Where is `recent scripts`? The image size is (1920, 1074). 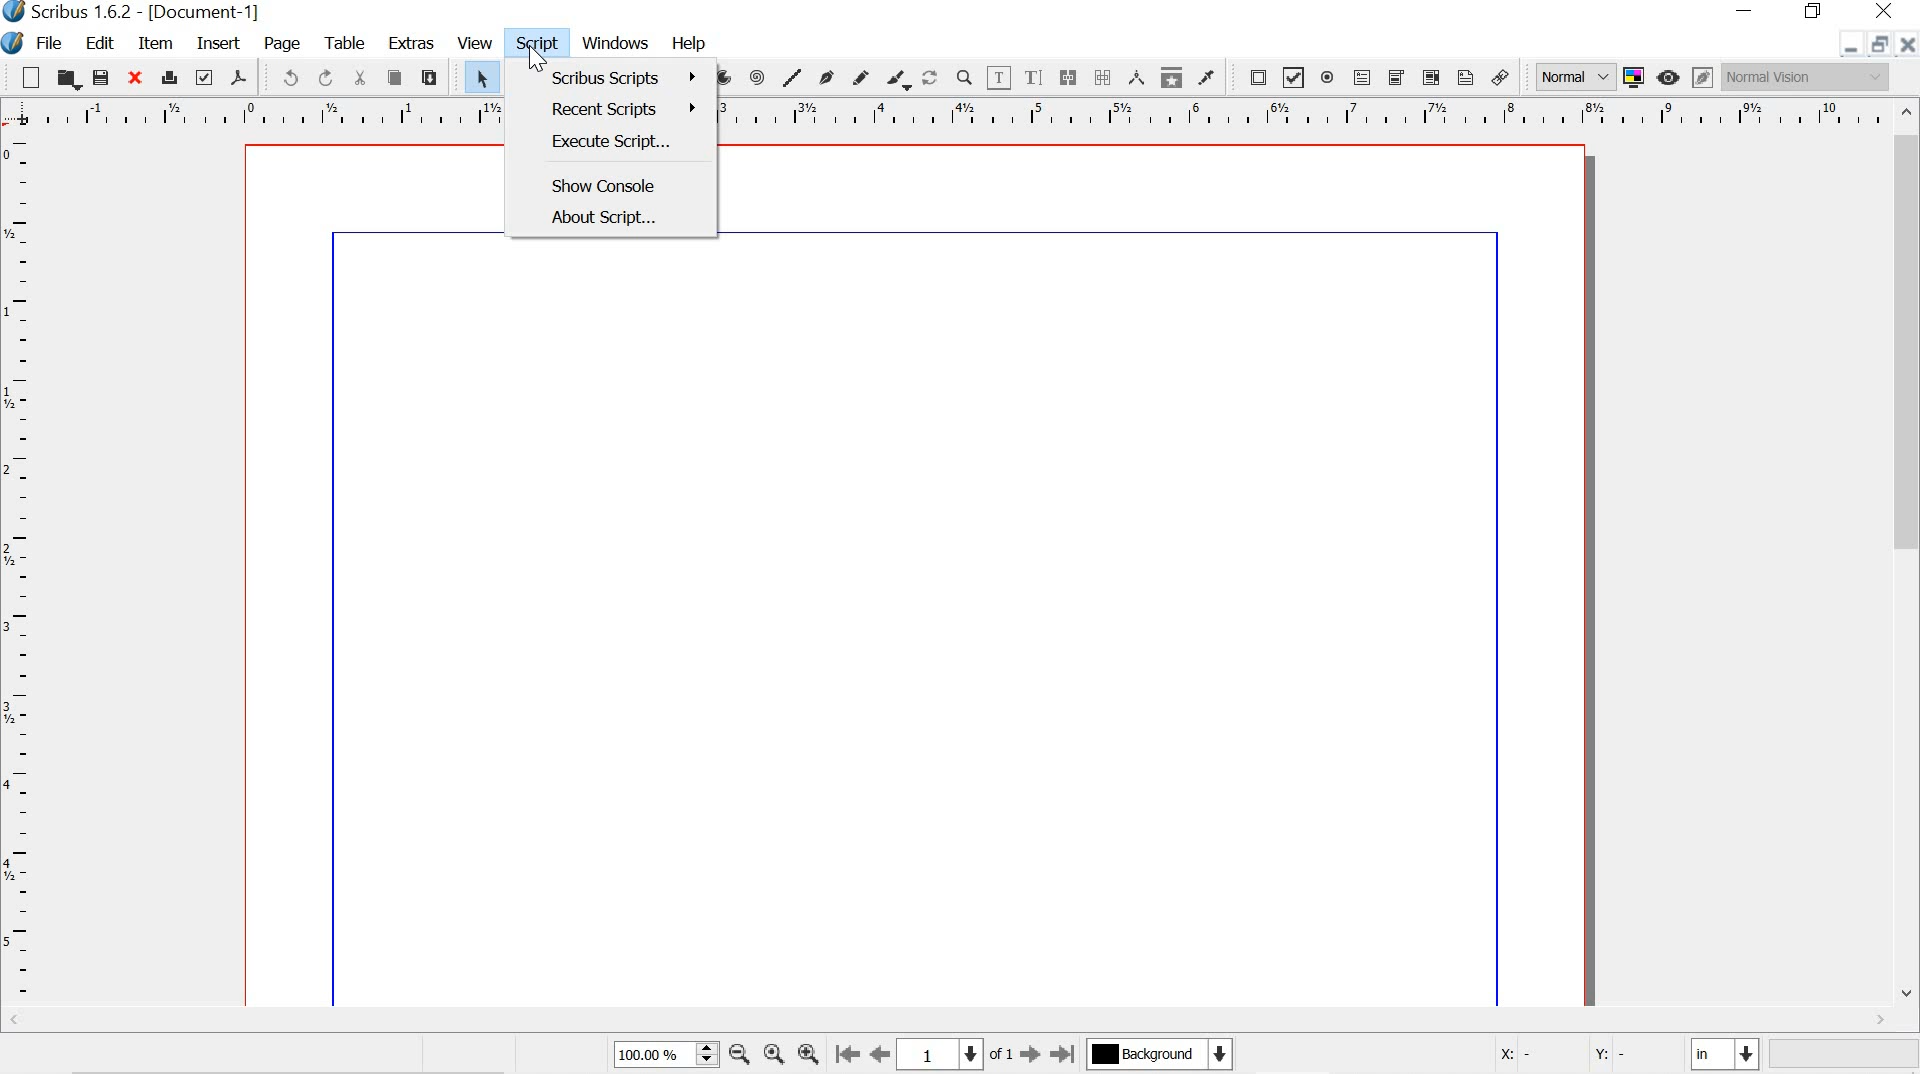 recent scripts is located at coordinates (624, 111).